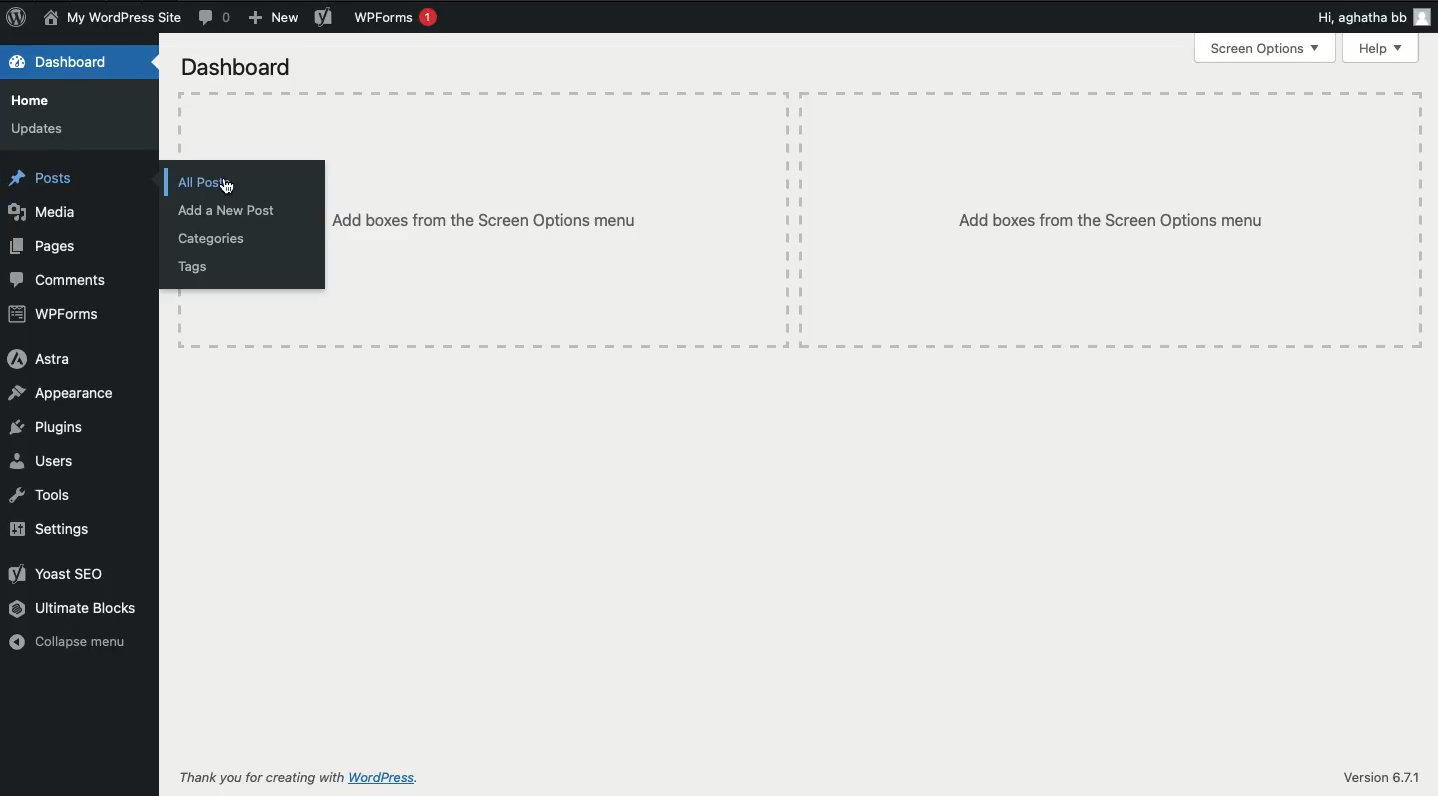  What do you see at coordinates (17, 18) in the screenshot?
I see `Logo` at bounding box center [17, 18].